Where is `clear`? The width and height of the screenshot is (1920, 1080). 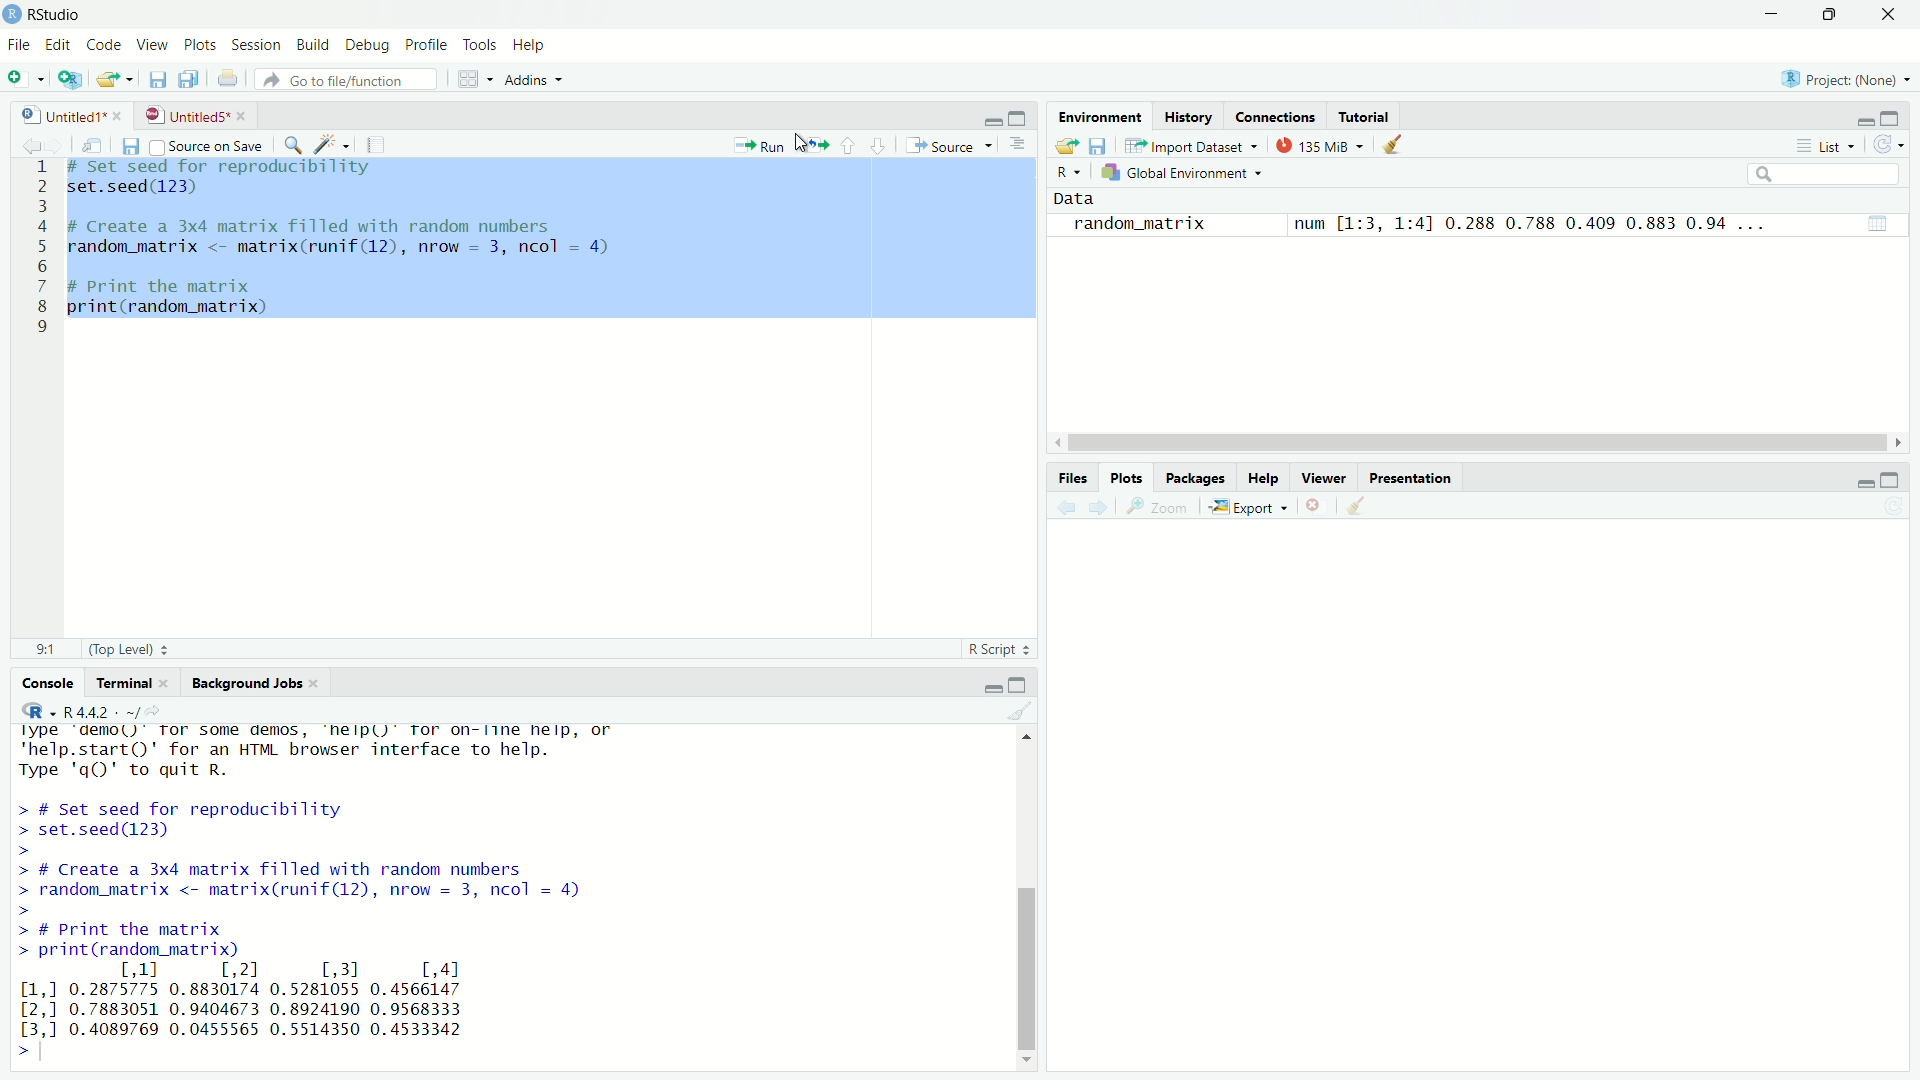
clear is located at coordinates (1394, 147).